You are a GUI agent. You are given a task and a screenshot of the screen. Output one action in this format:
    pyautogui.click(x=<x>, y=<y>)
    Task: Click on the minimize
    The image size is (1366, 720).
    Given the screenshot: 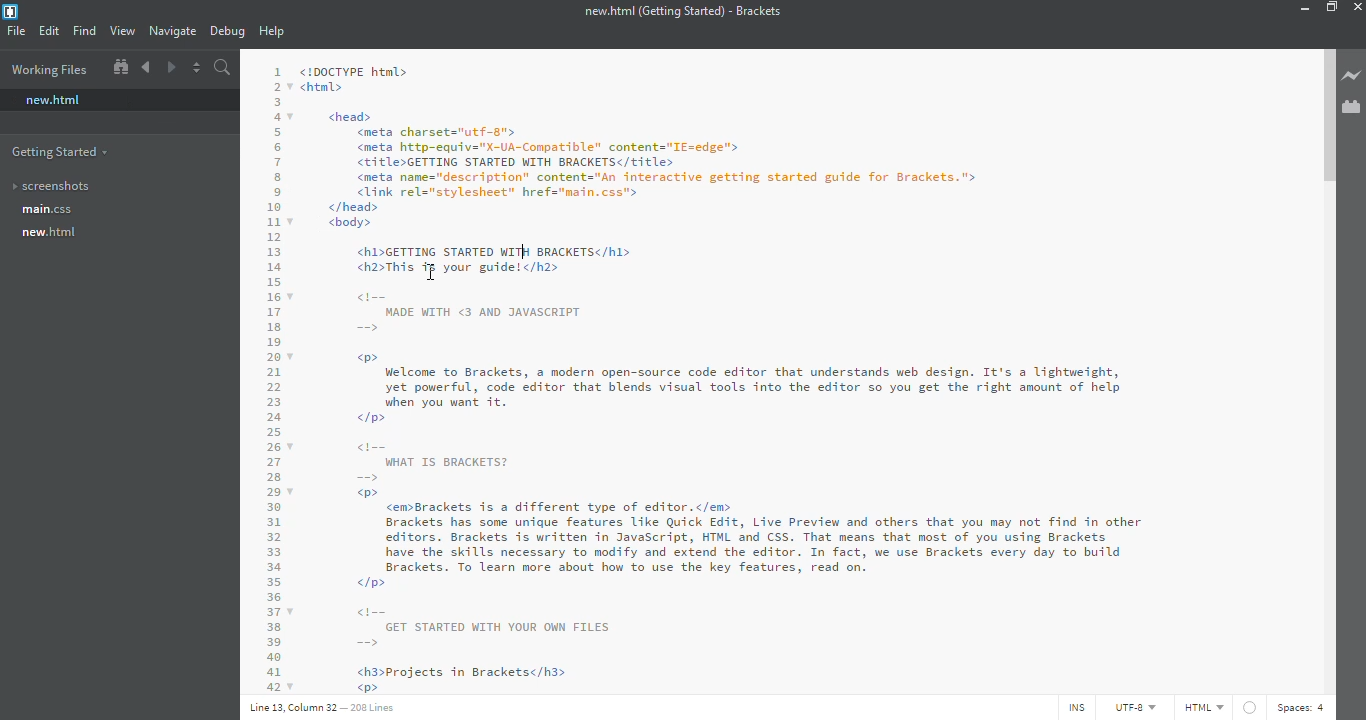 What is the action you would take?
    pyautogui.click(x=1301, y=7)
    